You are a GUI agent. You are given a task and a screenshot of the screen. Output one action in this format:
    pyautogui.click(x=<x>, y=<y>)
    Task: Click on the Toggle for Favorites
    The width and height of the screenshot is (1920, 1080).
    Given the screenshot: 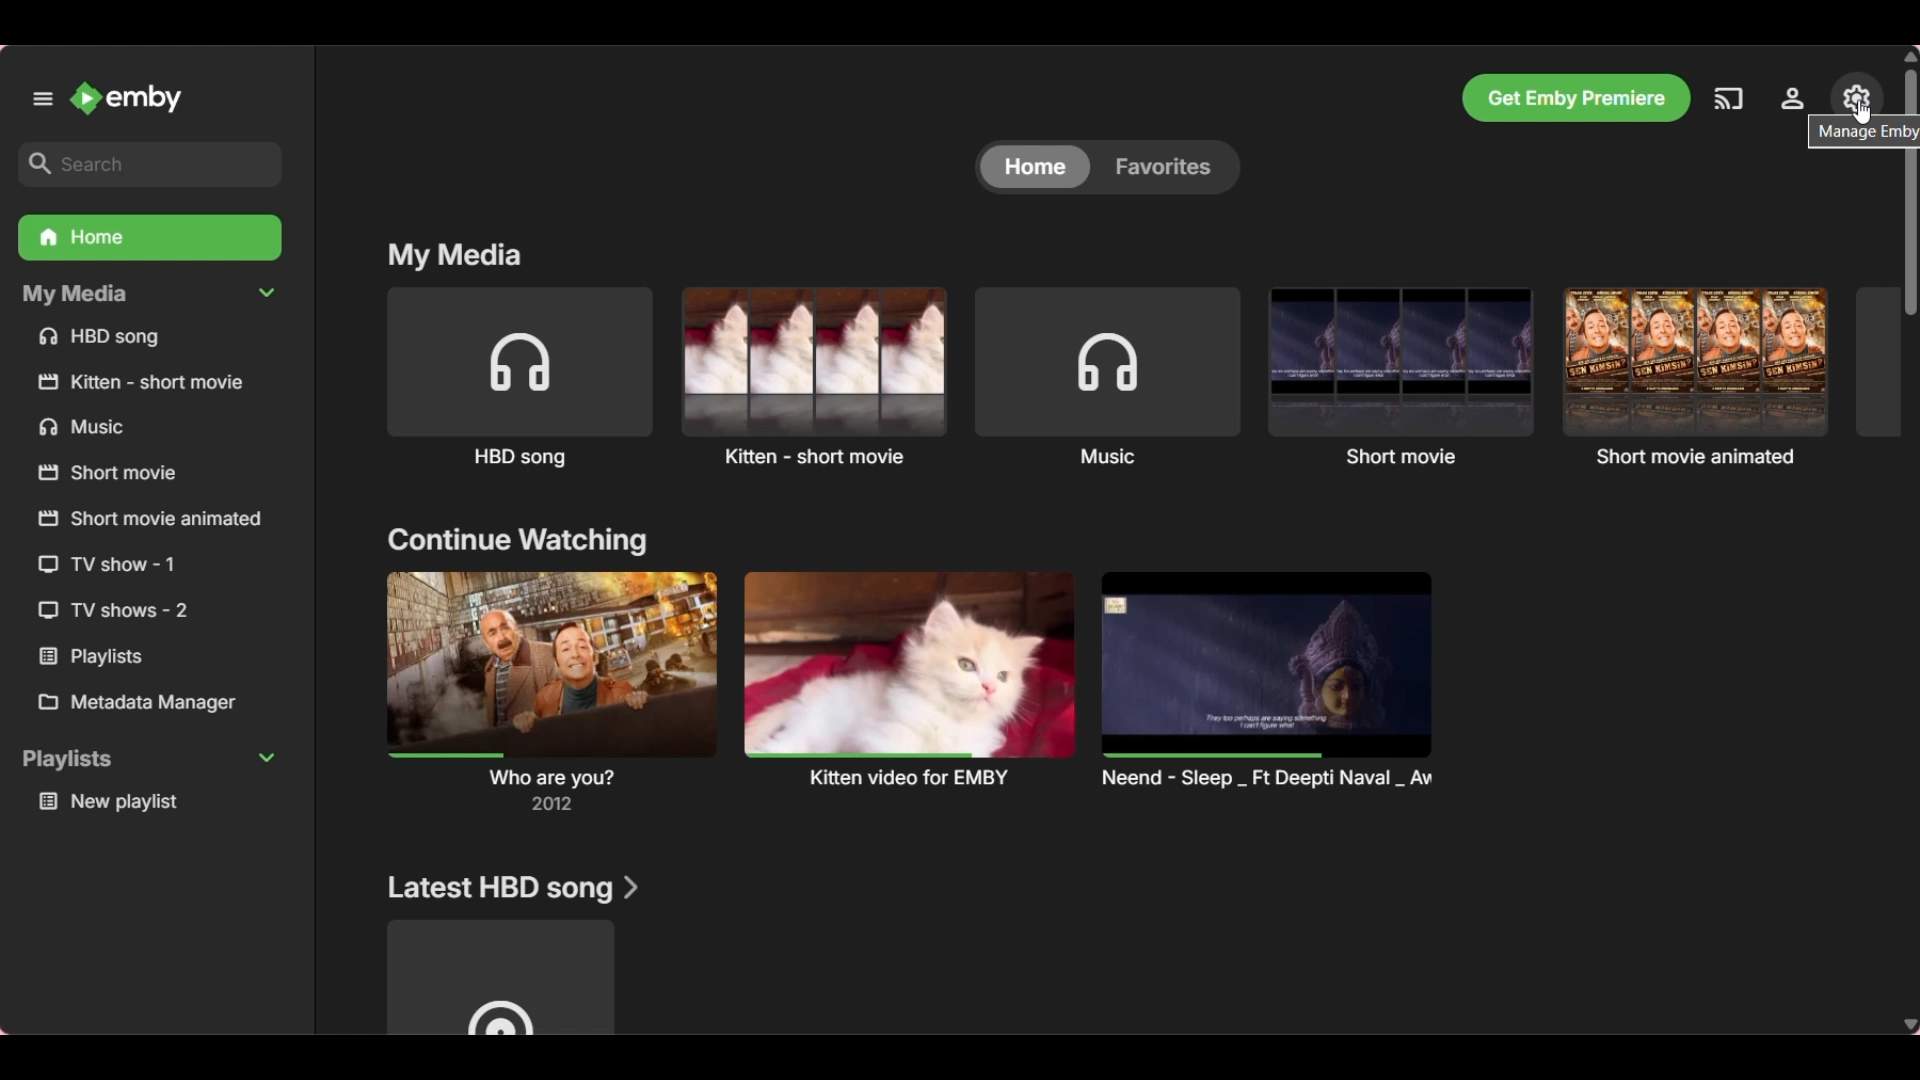 What is the action you would take?
    pyautogui.click(x=1172, y=167)
    